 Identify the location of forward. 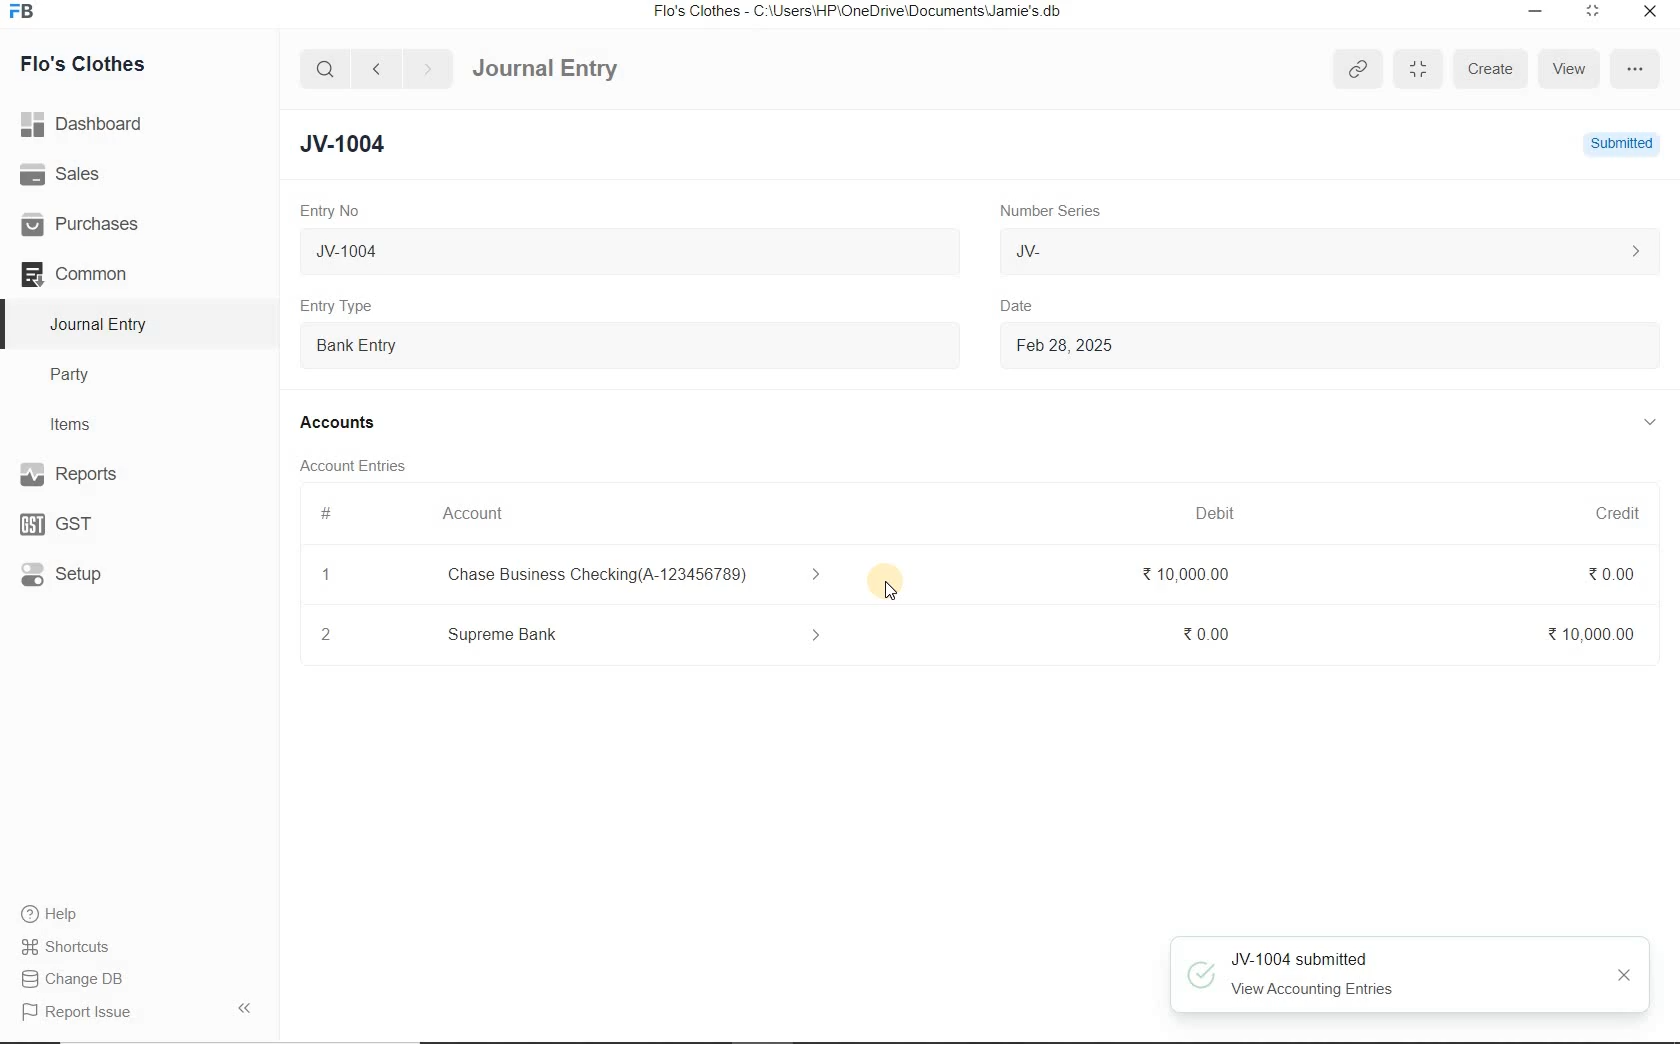
(429, 69).